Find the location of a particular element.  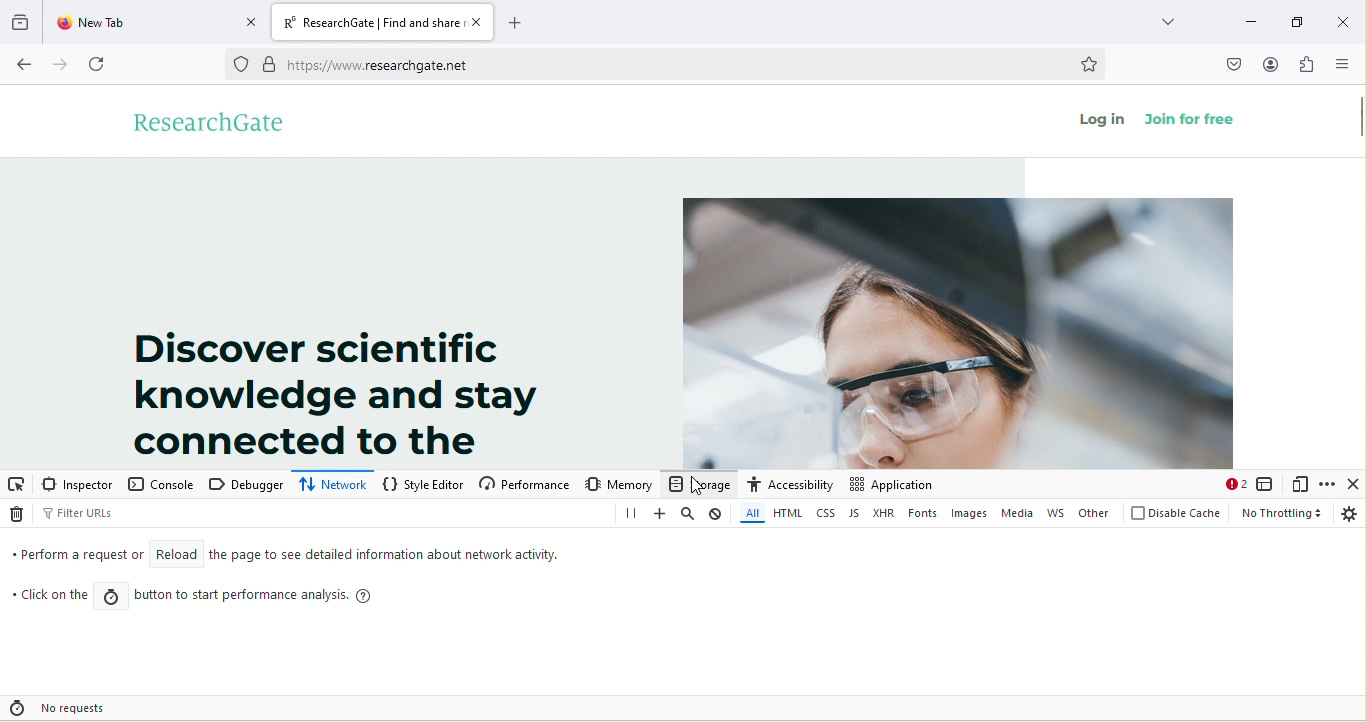

storage is located at coordinates (697, 483).